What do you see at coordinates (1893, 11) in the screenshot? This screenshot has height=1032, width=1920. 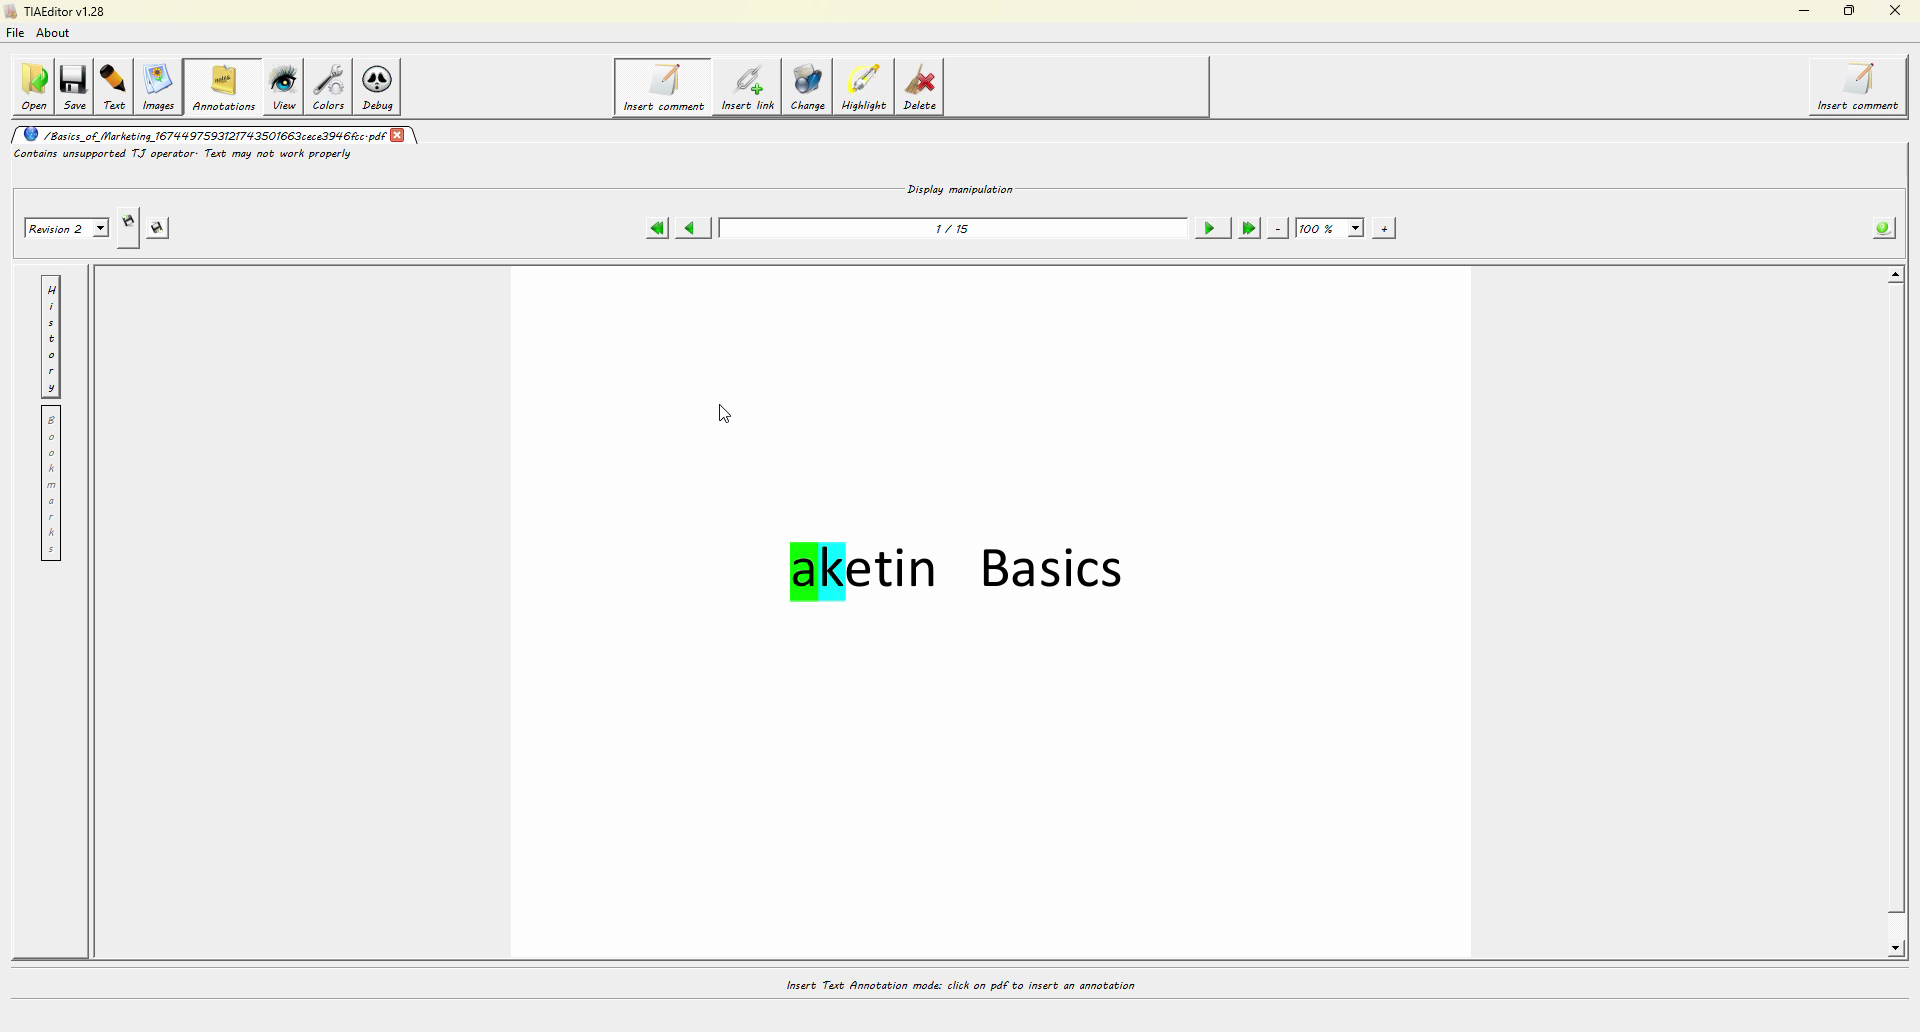 I see `close` at bounding box center [1893, 11].